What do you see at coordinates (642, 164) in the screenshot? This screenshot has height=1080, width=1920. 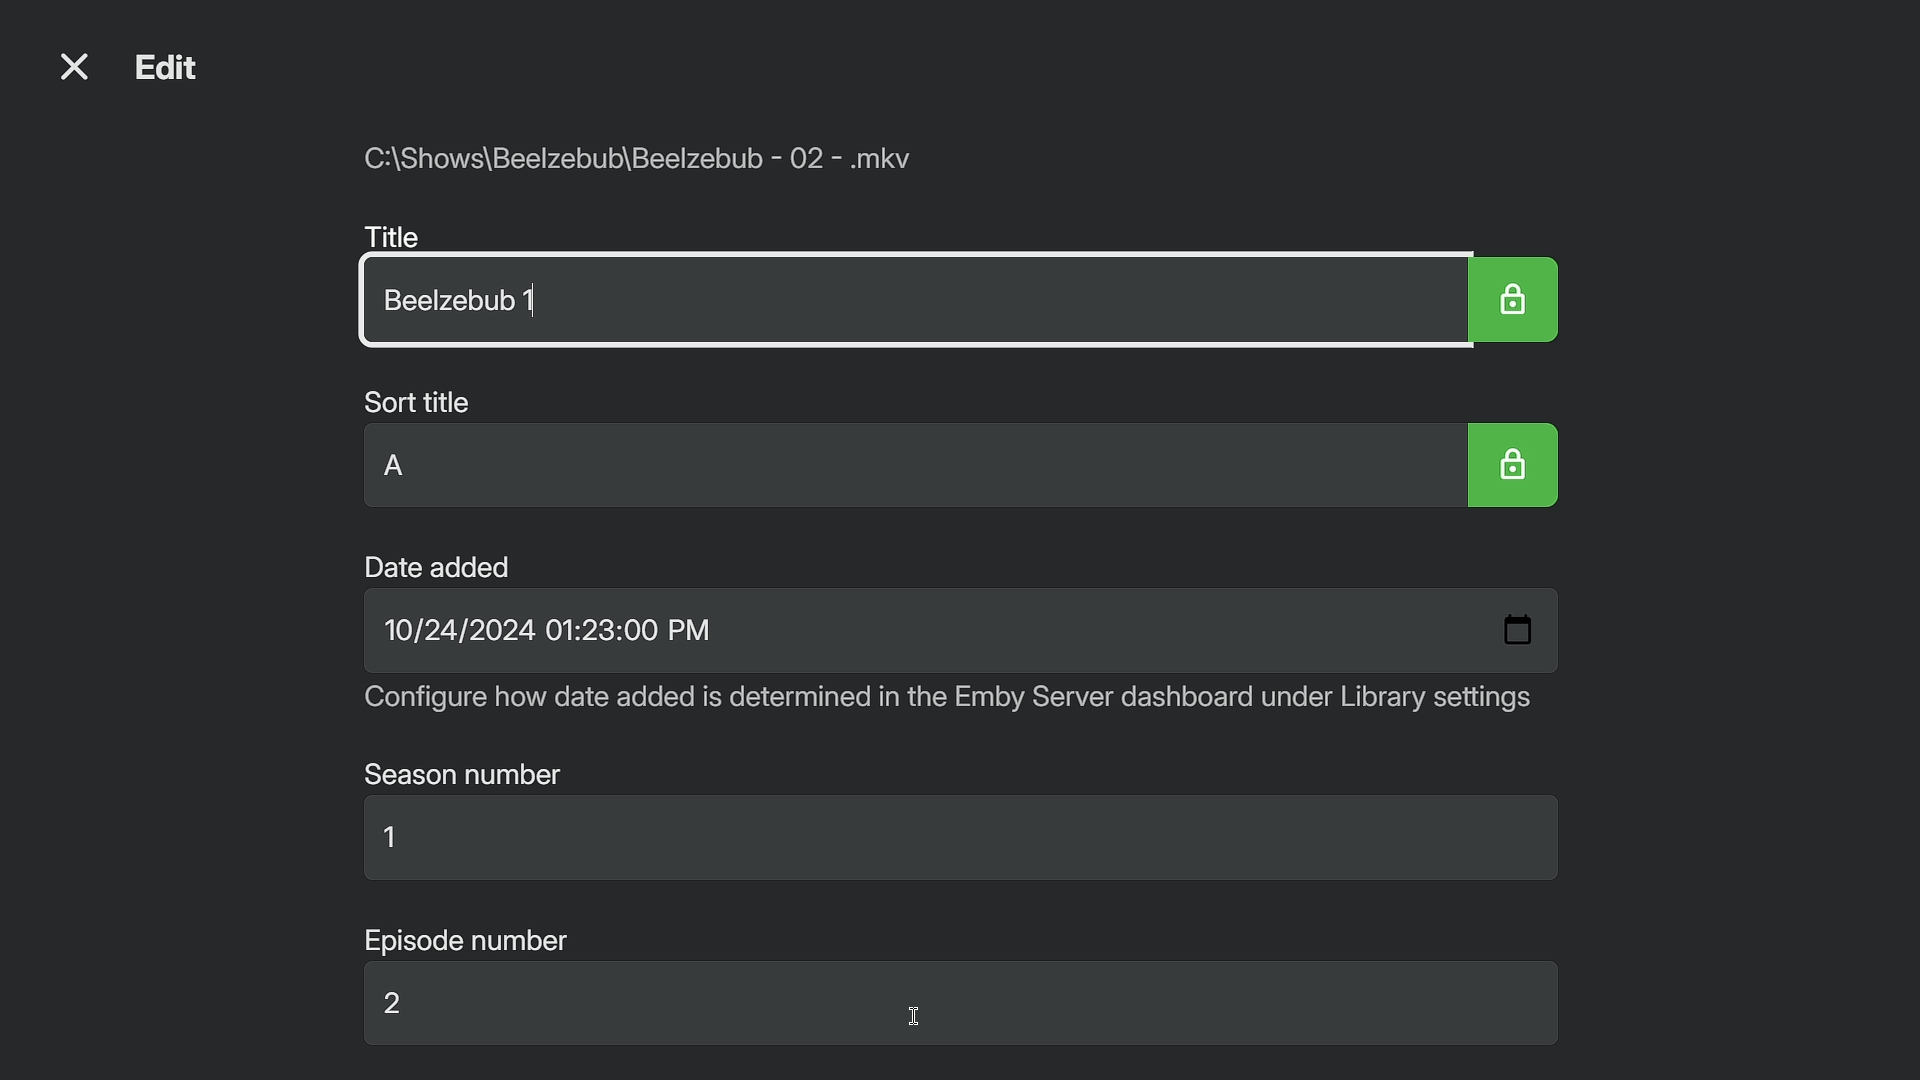 I see `File path` at bounding box center [642, 164].